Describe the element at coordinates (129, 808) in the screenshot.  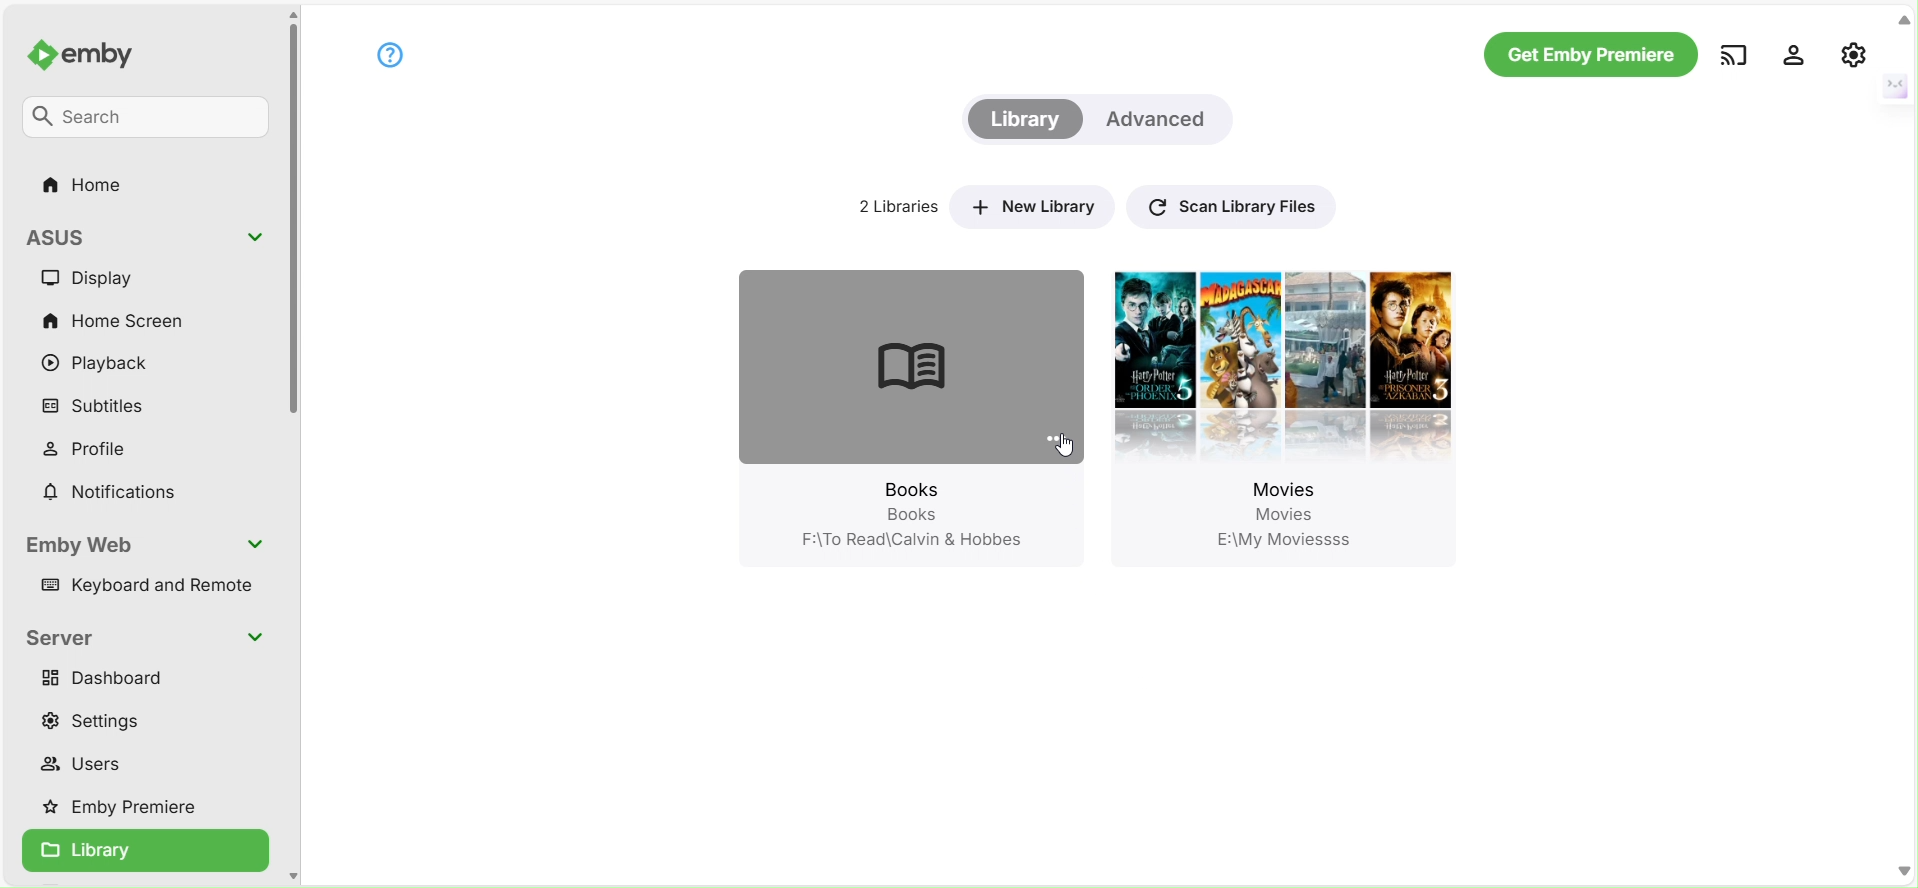
I see `Emby Premiere` at that location.